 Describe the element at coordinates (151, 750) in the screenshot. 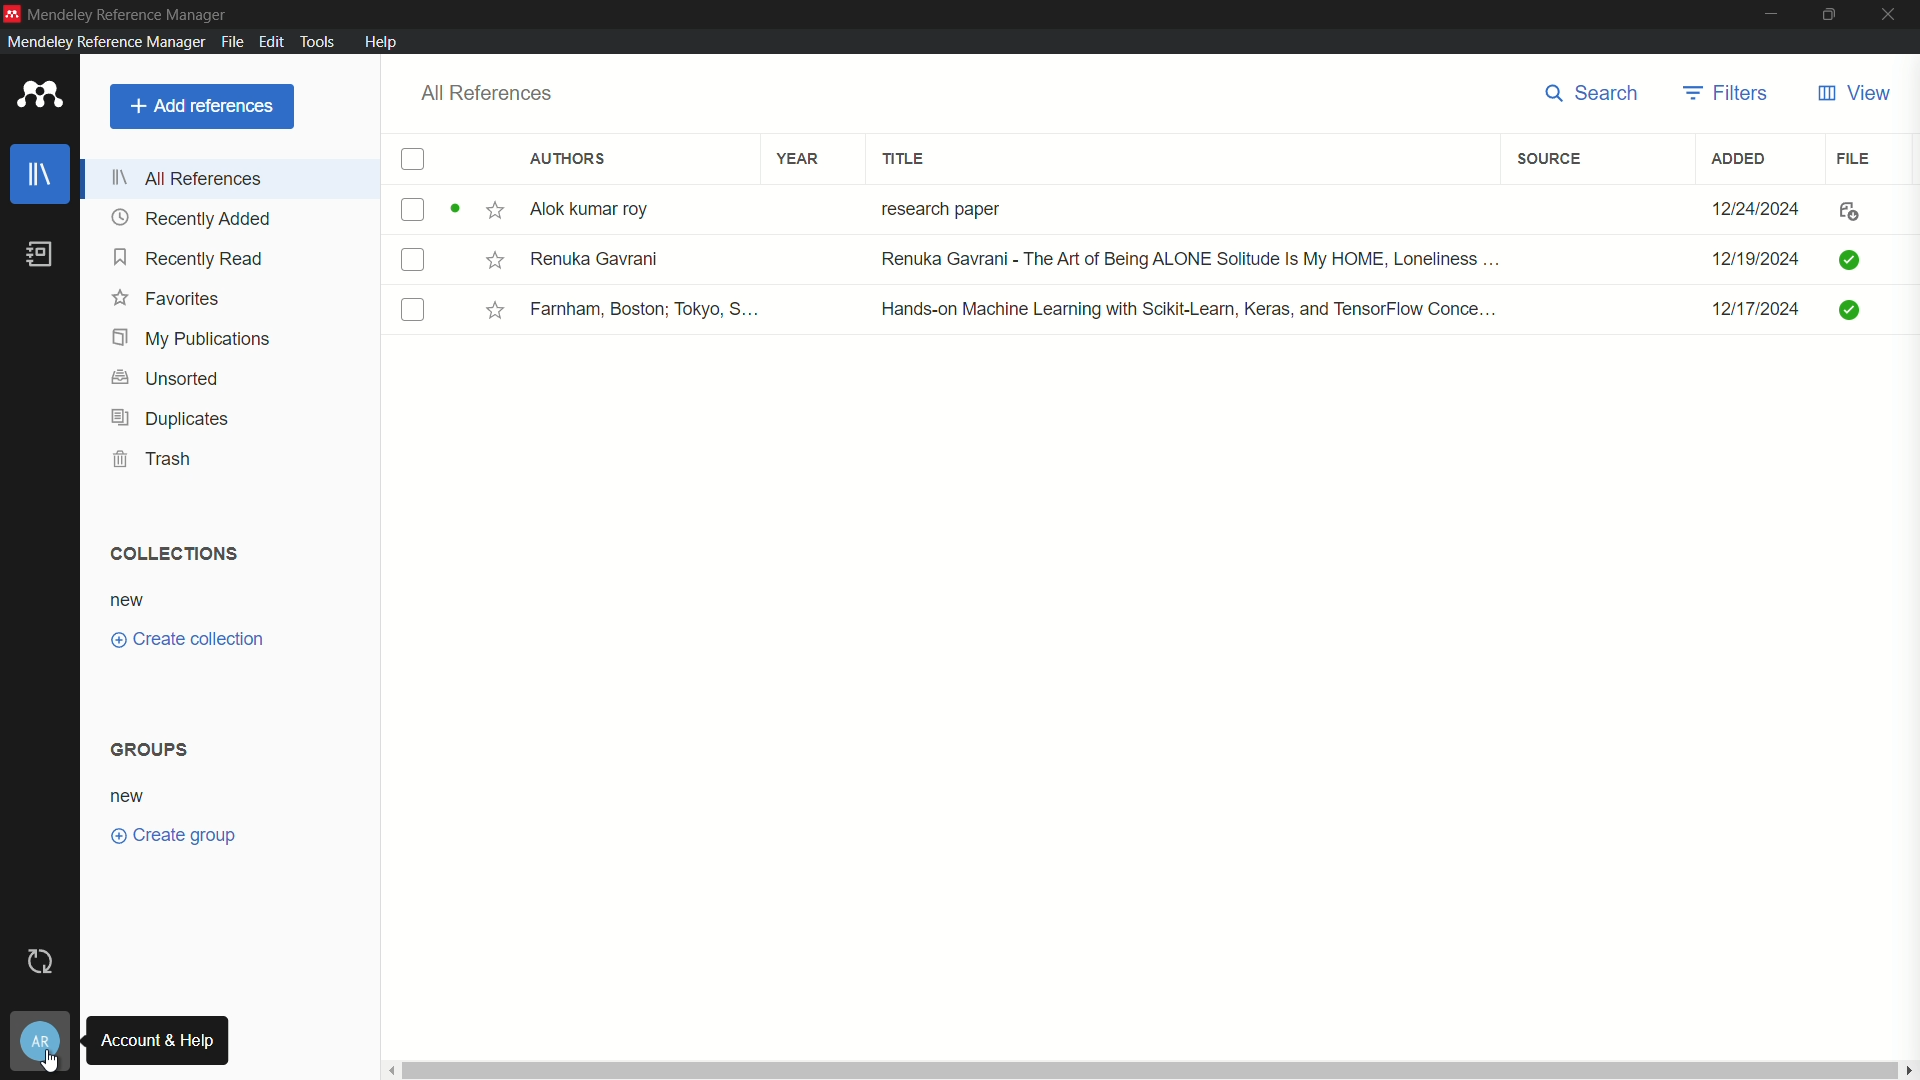

I see `groups` at that location.